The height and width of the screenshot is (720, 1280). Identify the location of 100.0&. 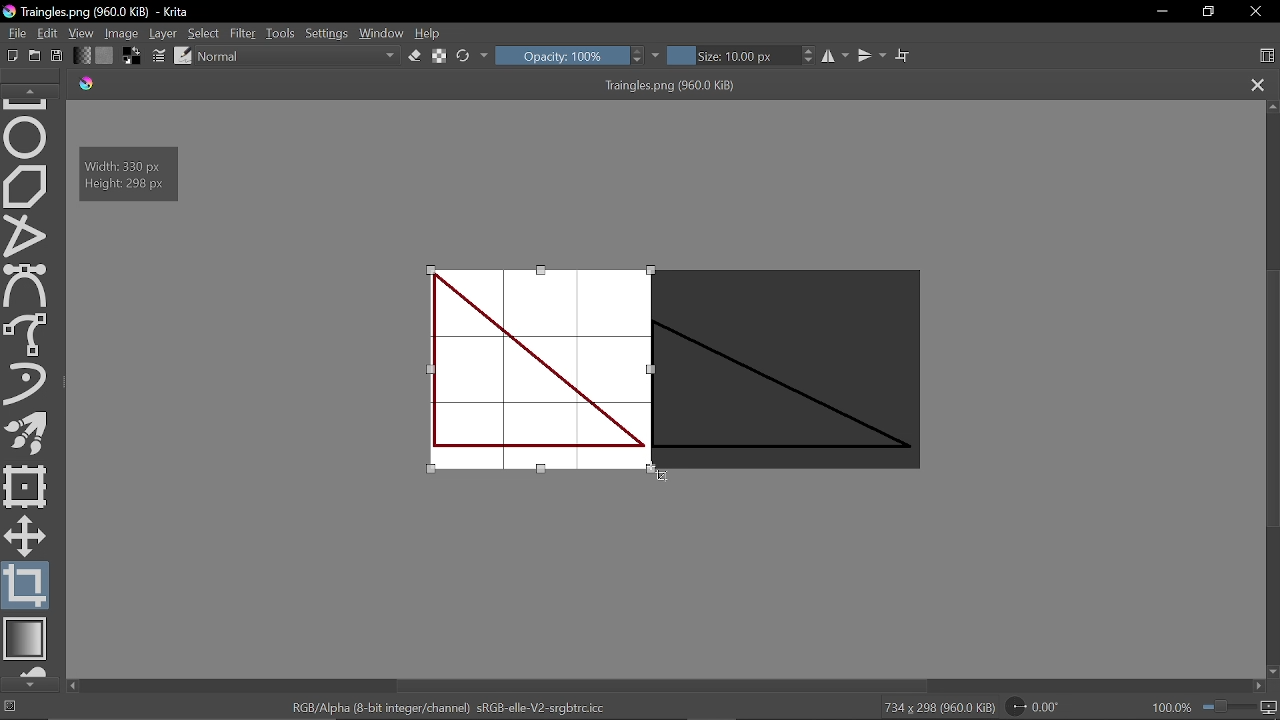
(1216, 705).